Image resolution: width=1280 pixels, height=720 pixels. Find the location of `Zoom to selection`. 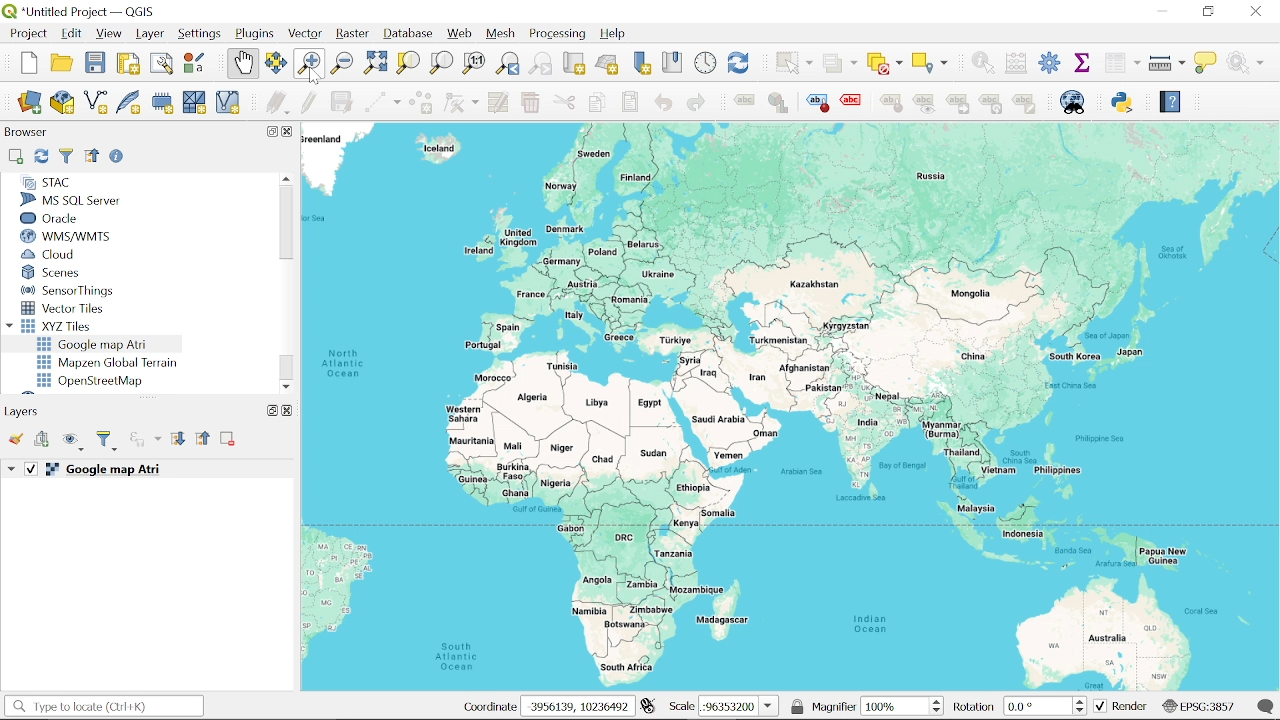

Zoom to selection is located at coordinates (407, 62).